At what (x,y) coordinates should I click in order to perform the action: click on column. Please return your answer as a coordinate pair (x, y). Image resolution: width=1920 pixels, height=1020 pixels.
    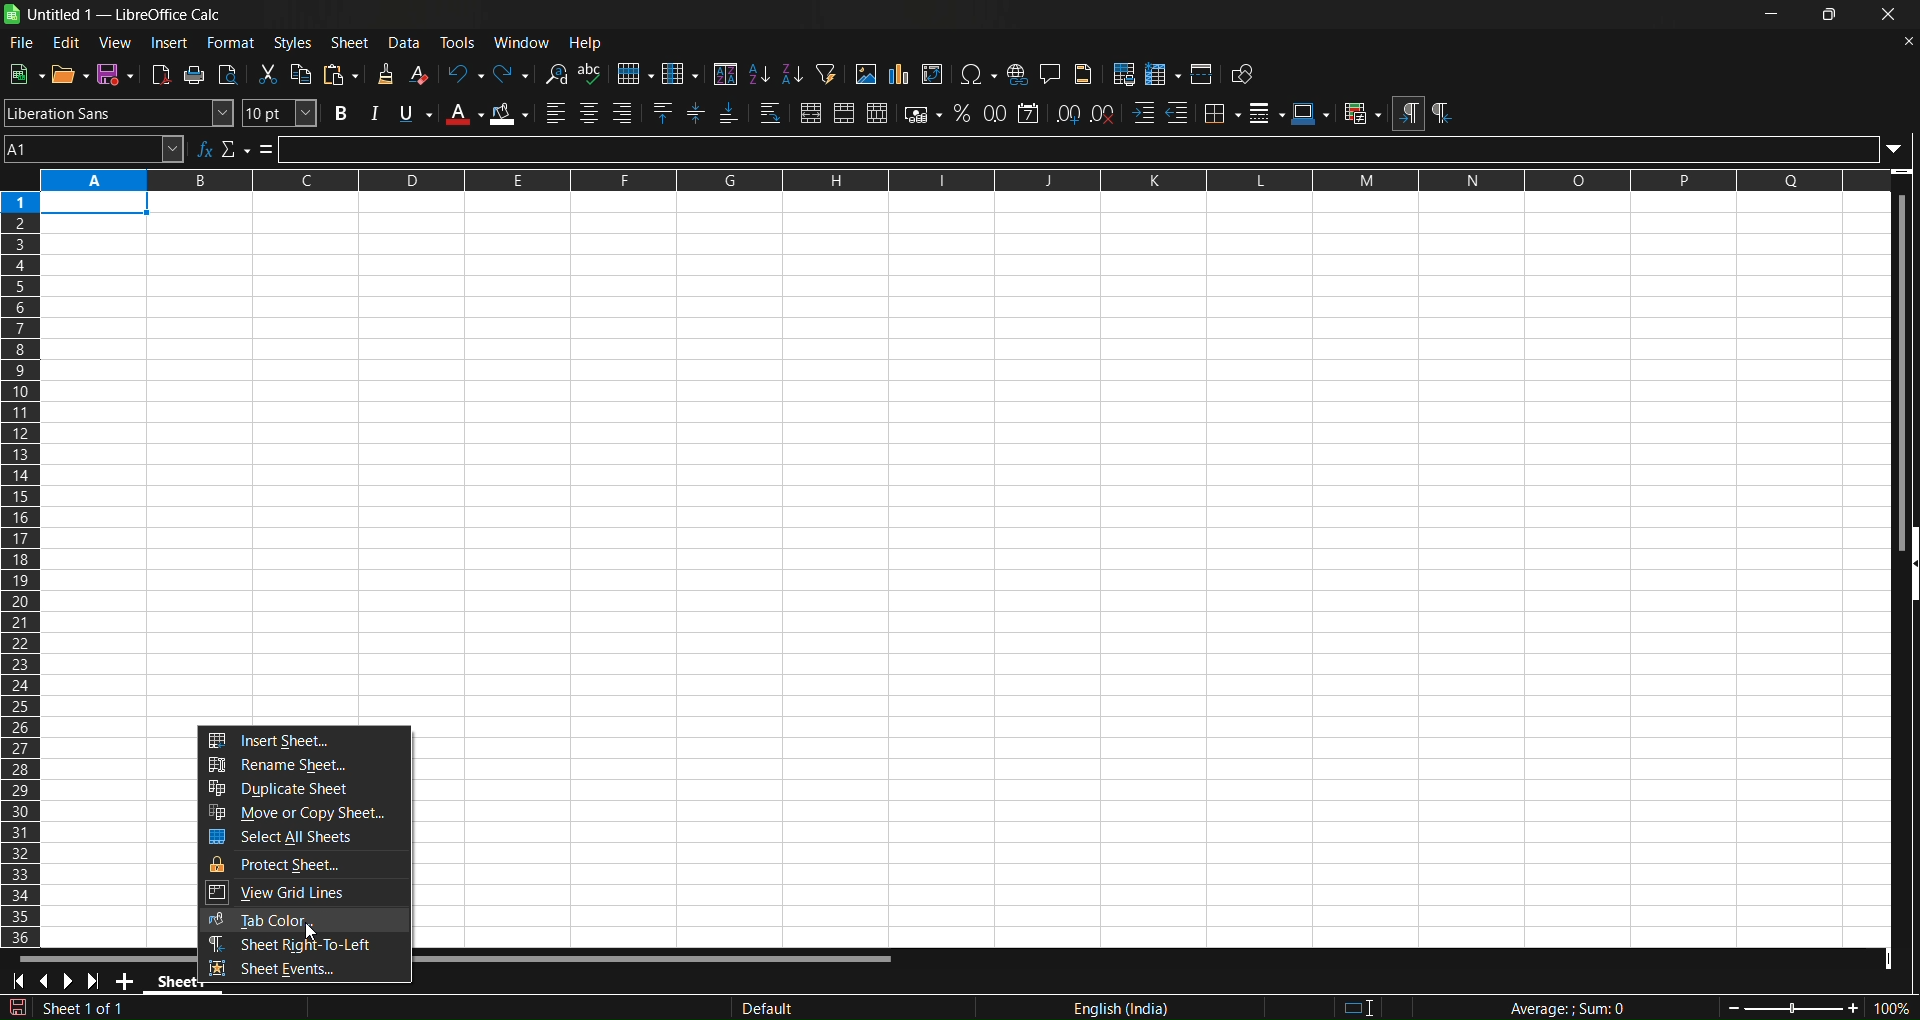
    Looking at the image, I should click on (682, 73).